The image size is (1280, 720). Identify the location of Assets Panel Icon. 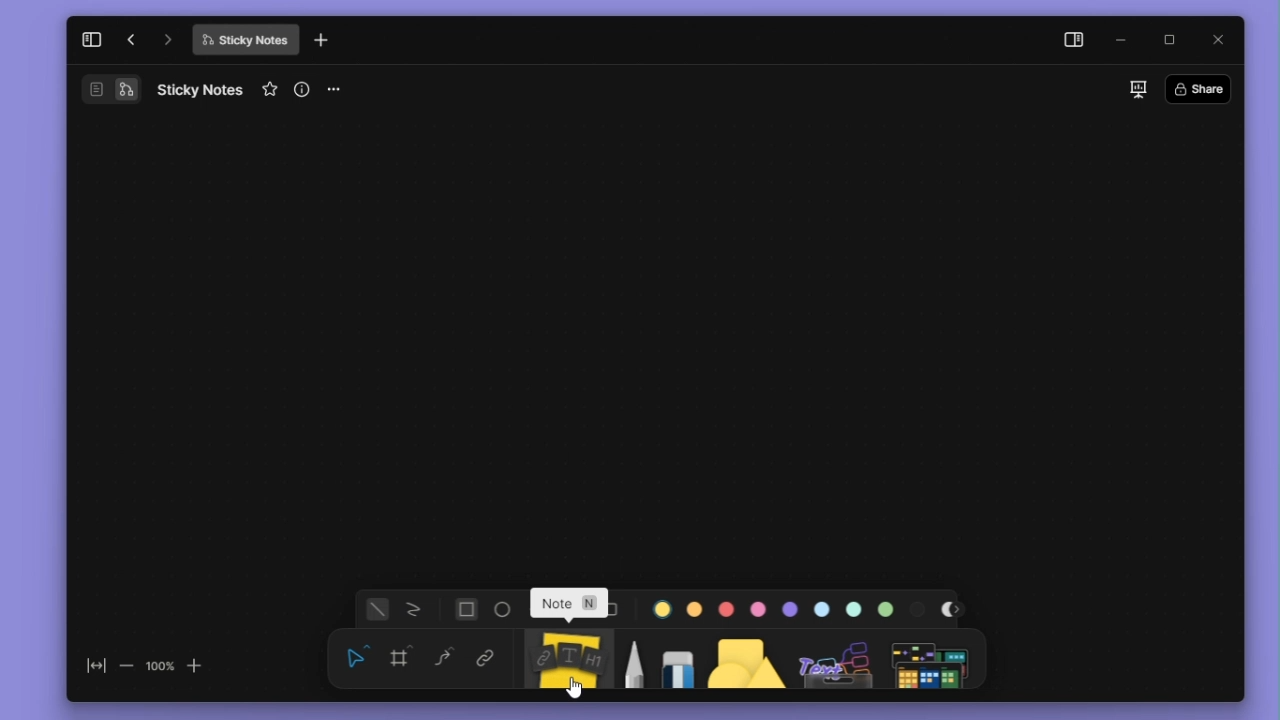
(833, 663).